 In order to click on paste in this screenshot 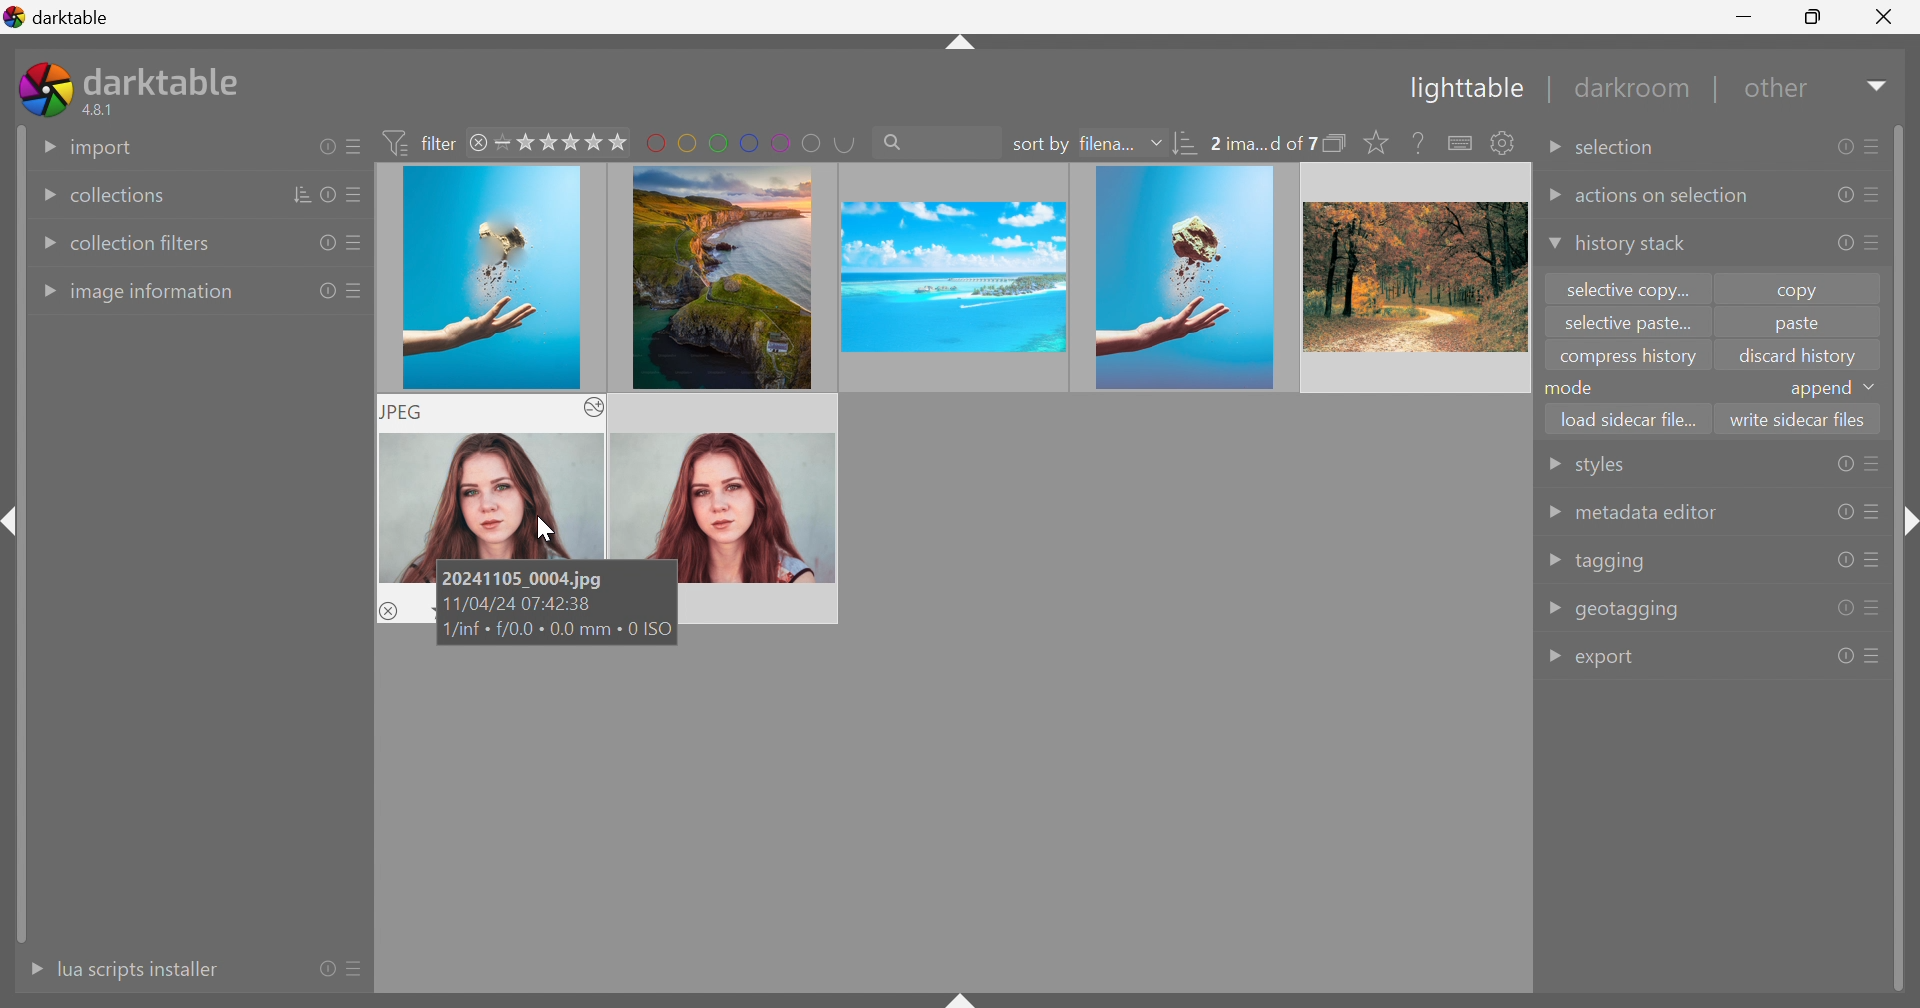, I will do `click(1795, 327)`.